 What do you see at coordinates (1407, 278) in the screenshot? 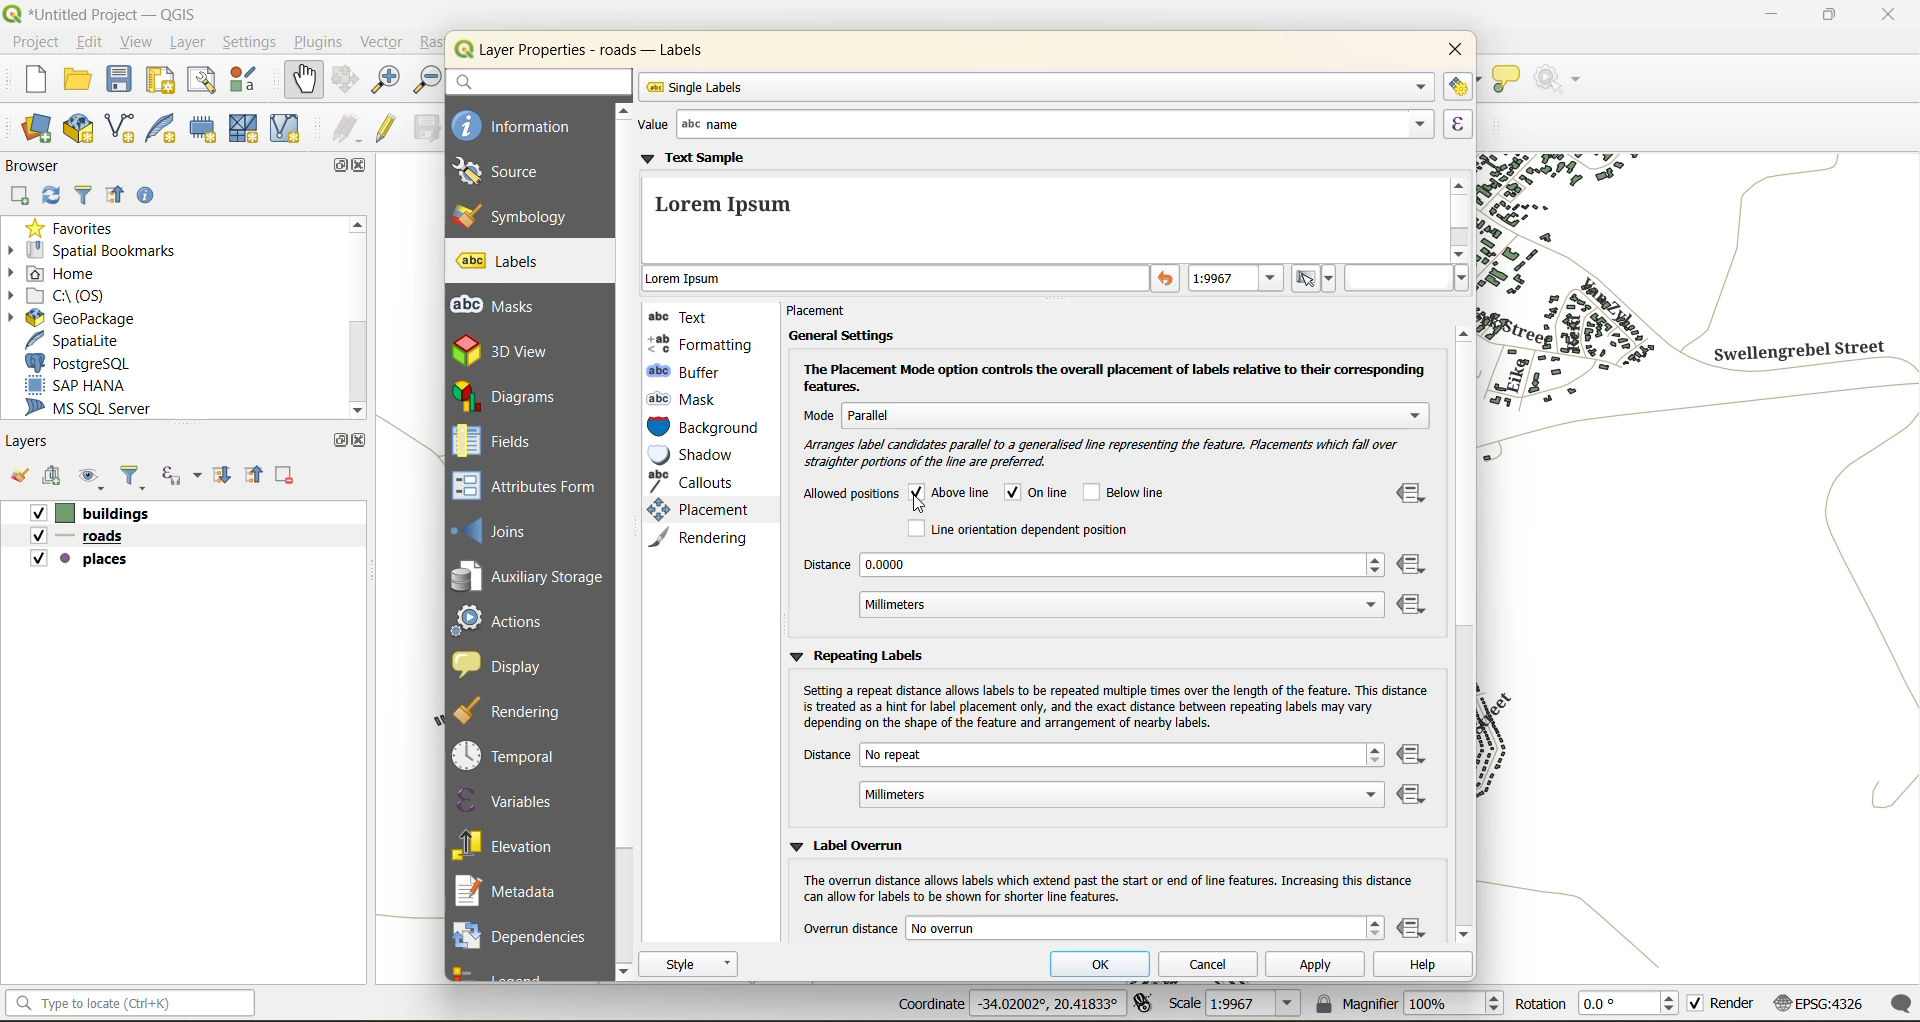
I see `hex` at bounding box center [1407, 278].